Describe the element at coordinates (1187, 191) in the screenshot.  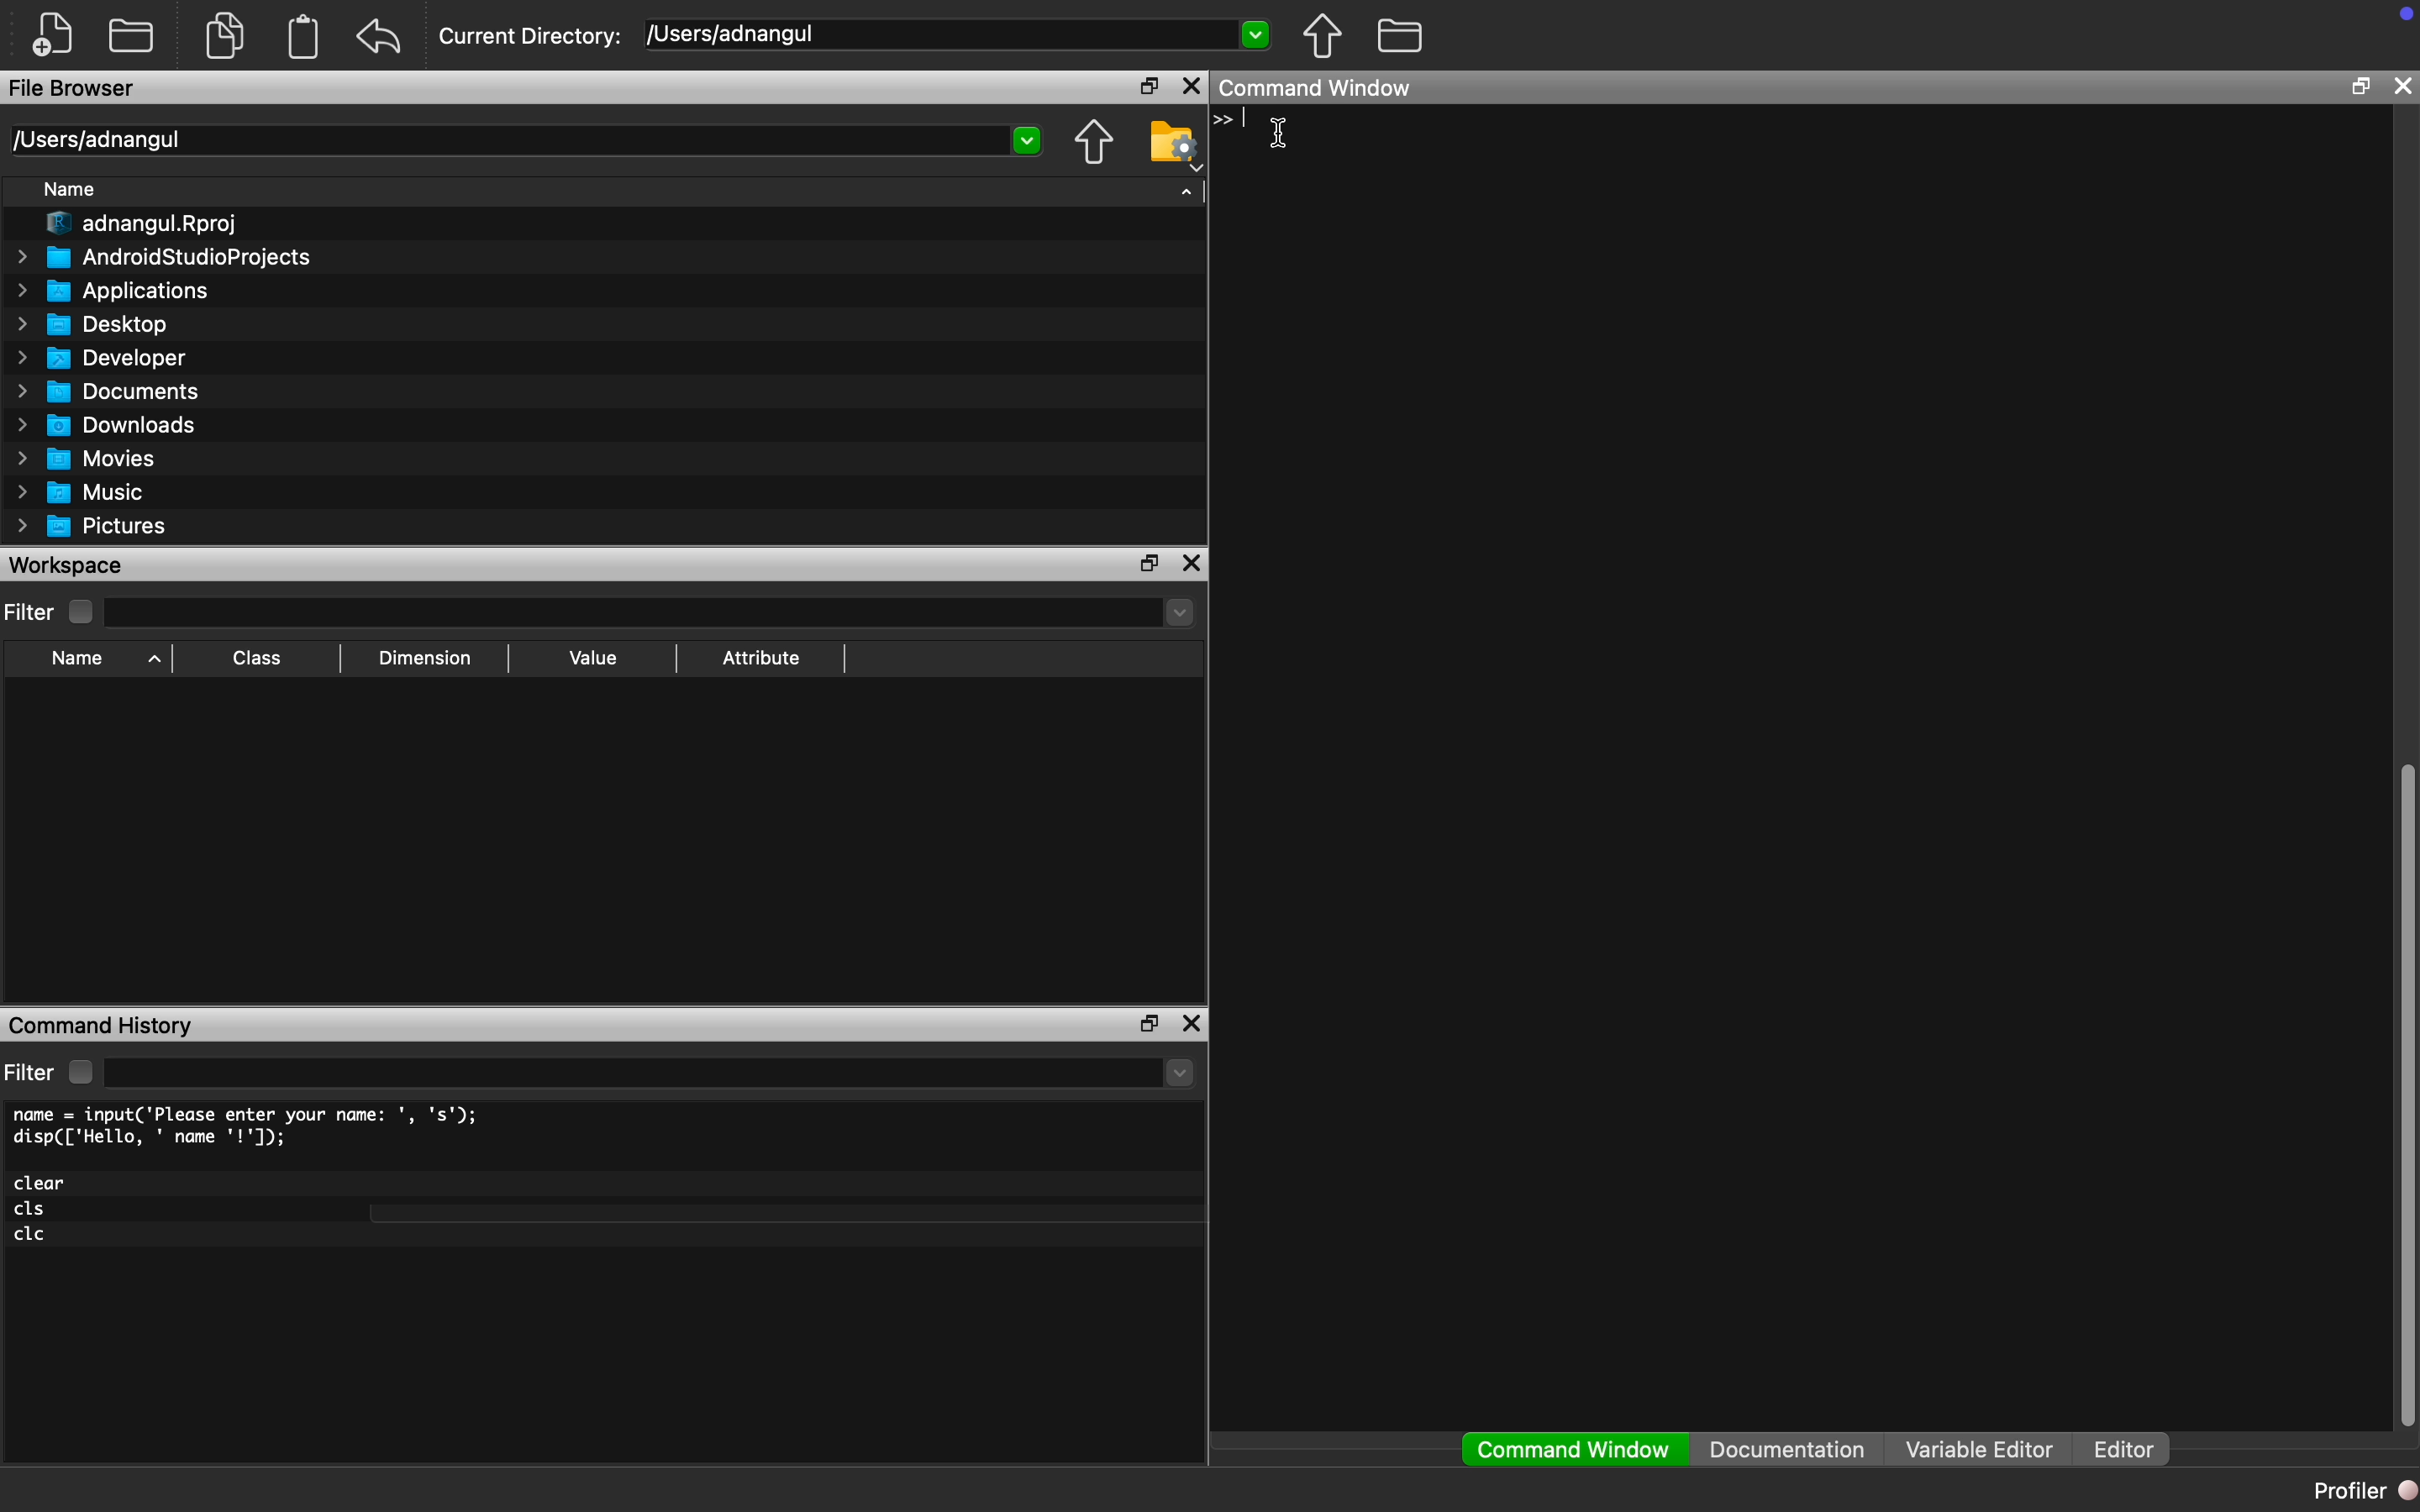
I see `Collapse` at that location.